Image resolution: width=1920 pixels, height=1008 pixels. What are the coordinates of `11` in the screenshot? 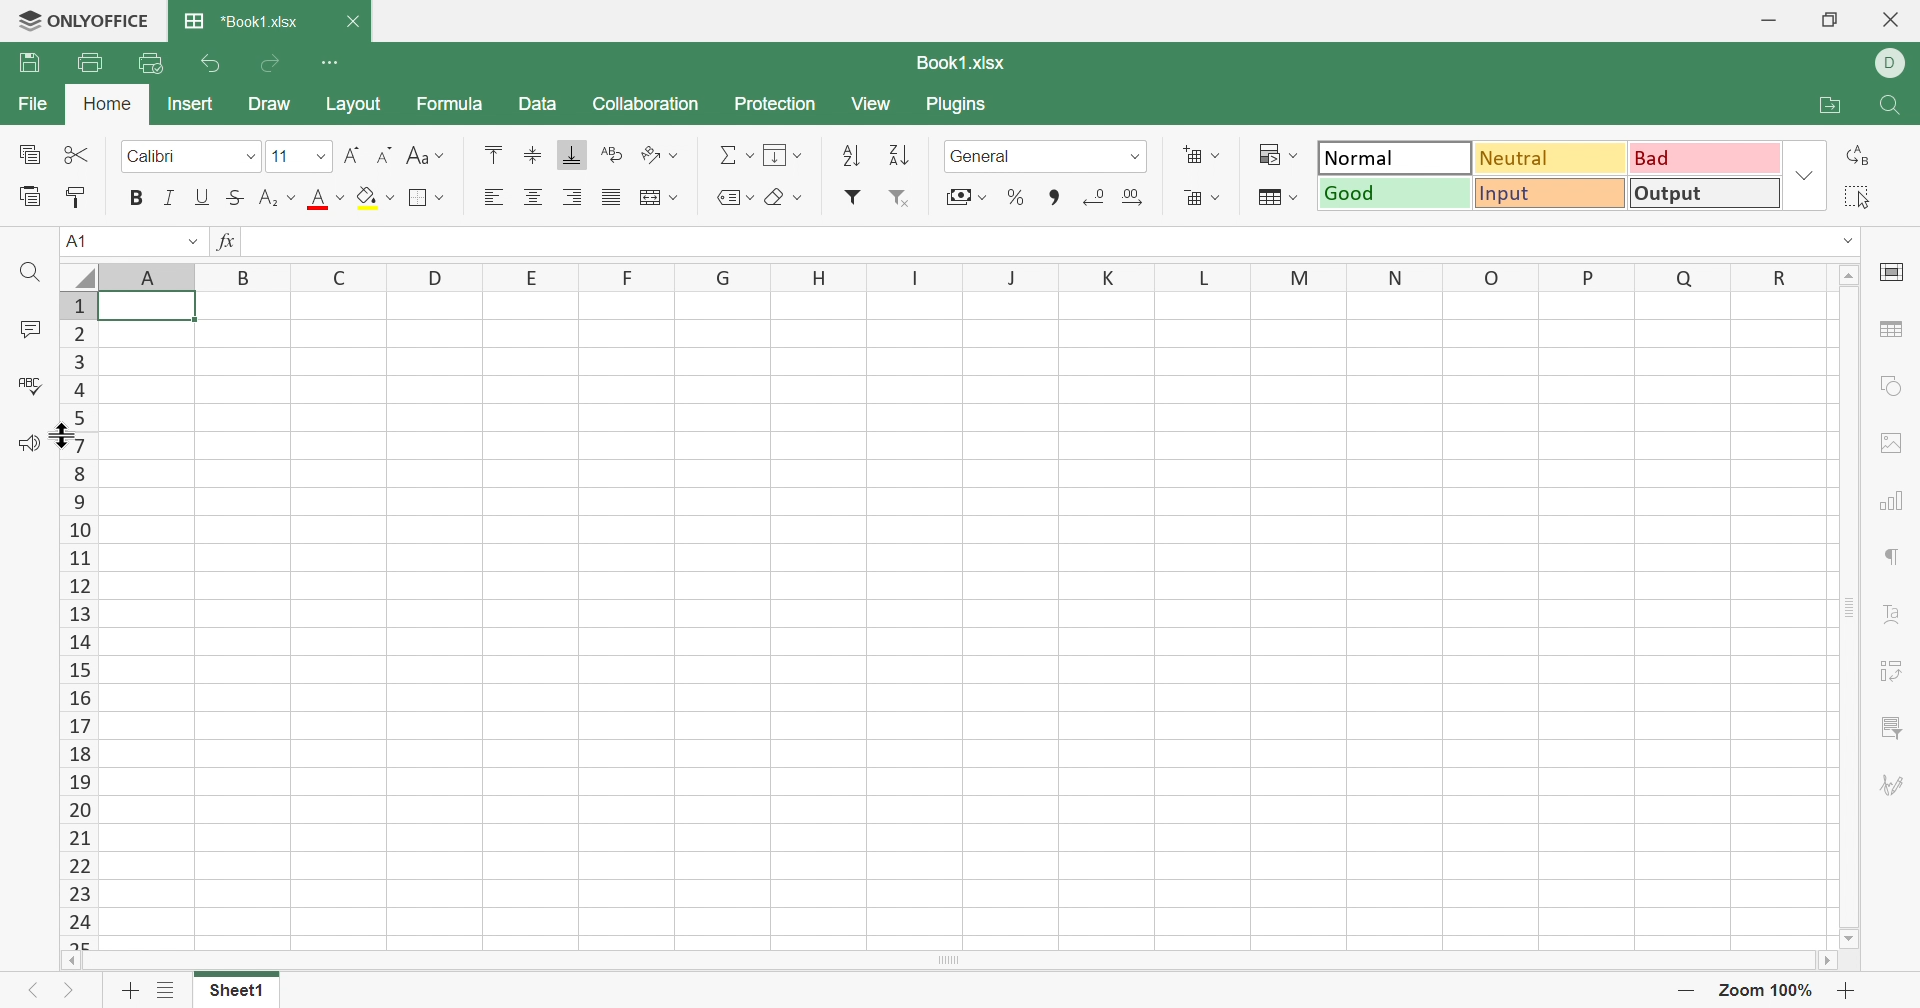 It's located at (280, 156).